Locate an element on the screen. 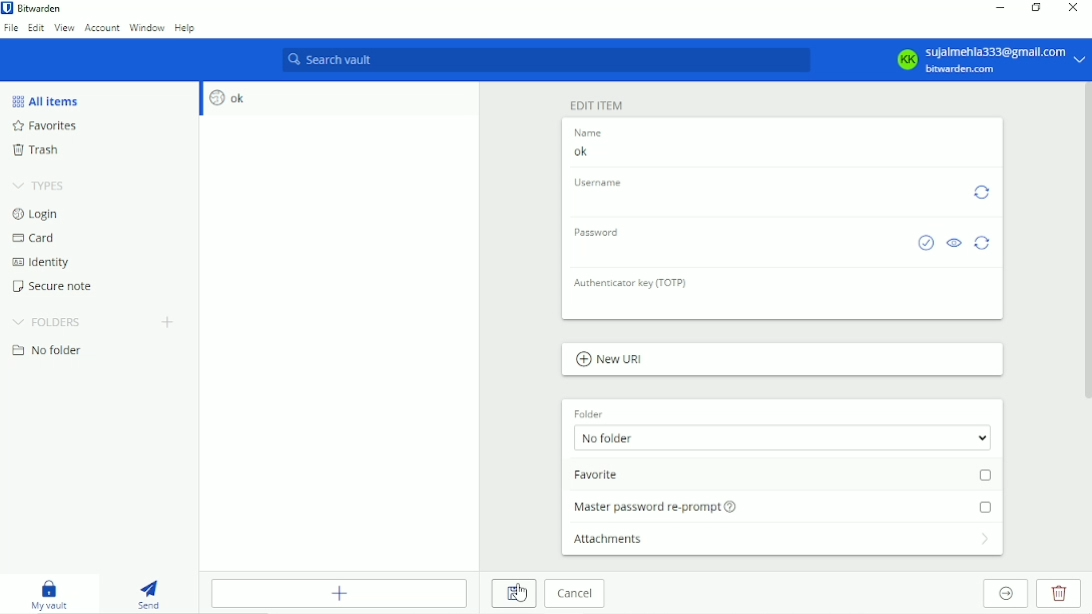 The width and height of the screenshot is (1092, 614). No folder is located at coordinates (49, 351).